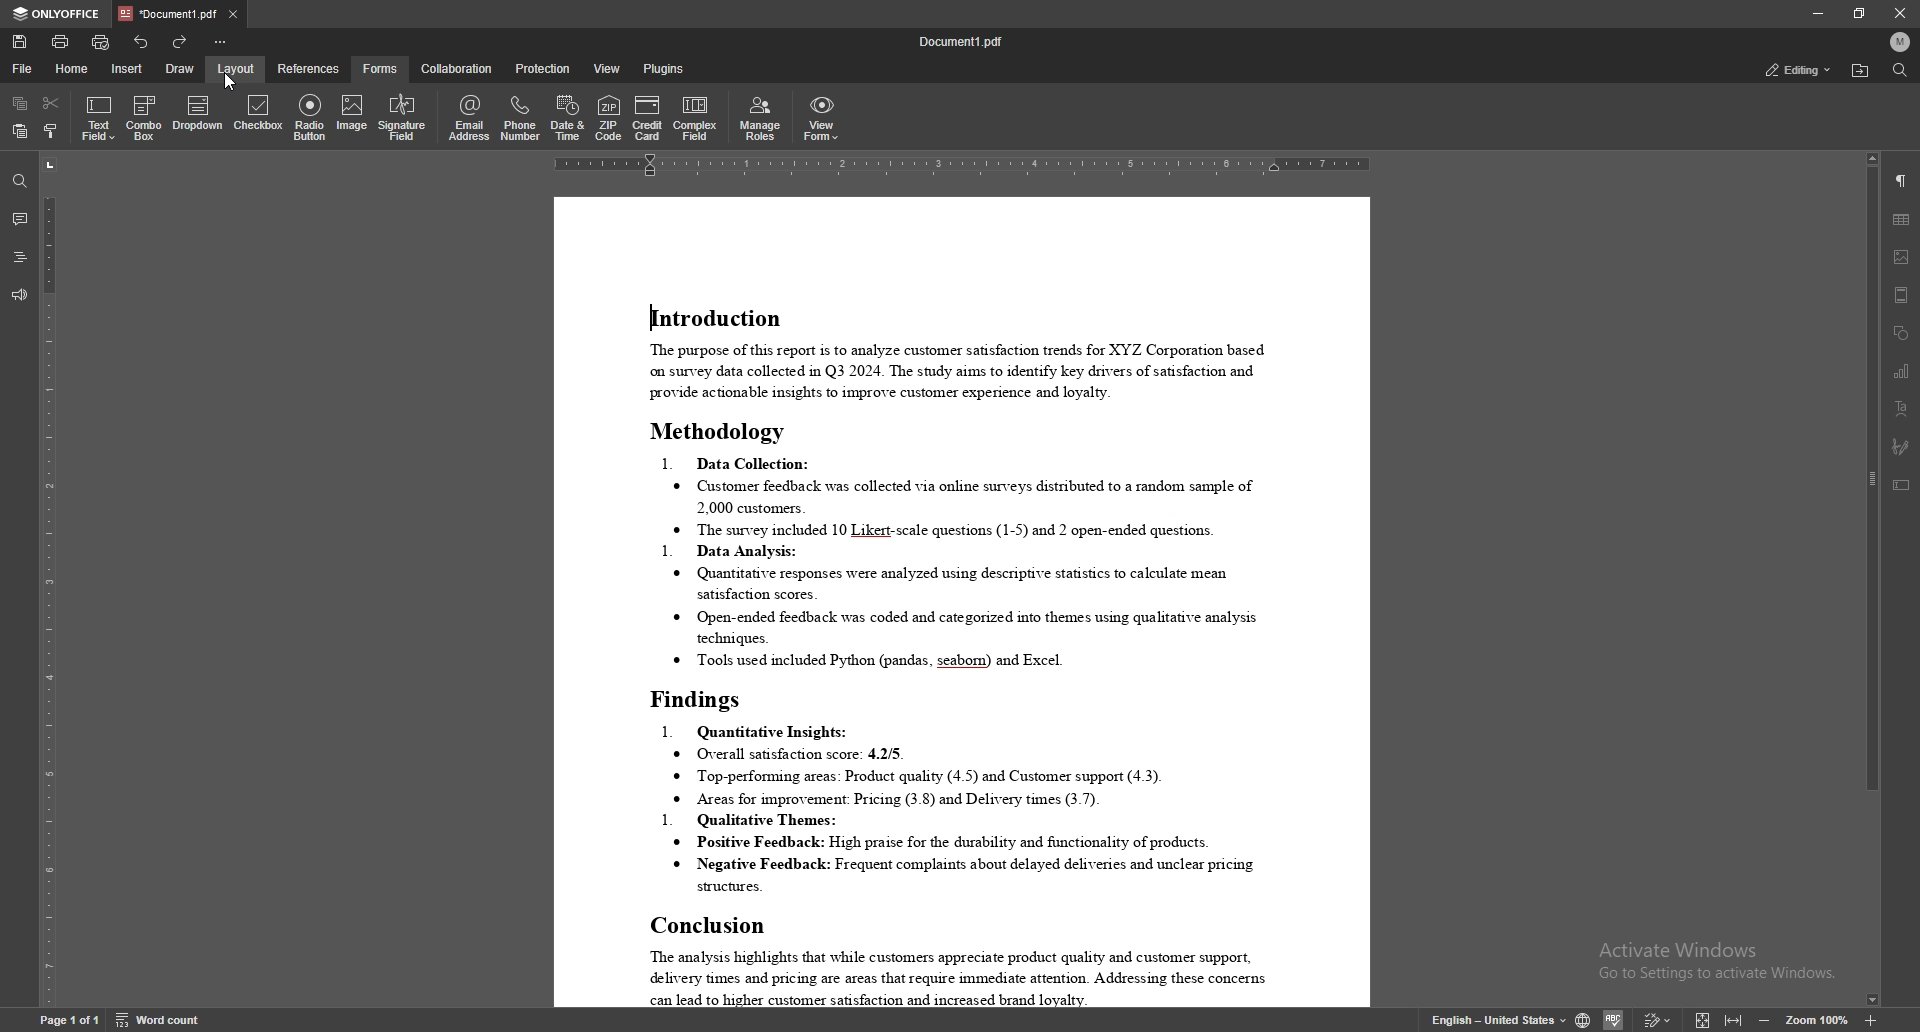  Describe the element at coordinates (963, 602) in the screenshot. I see `document` at that location.